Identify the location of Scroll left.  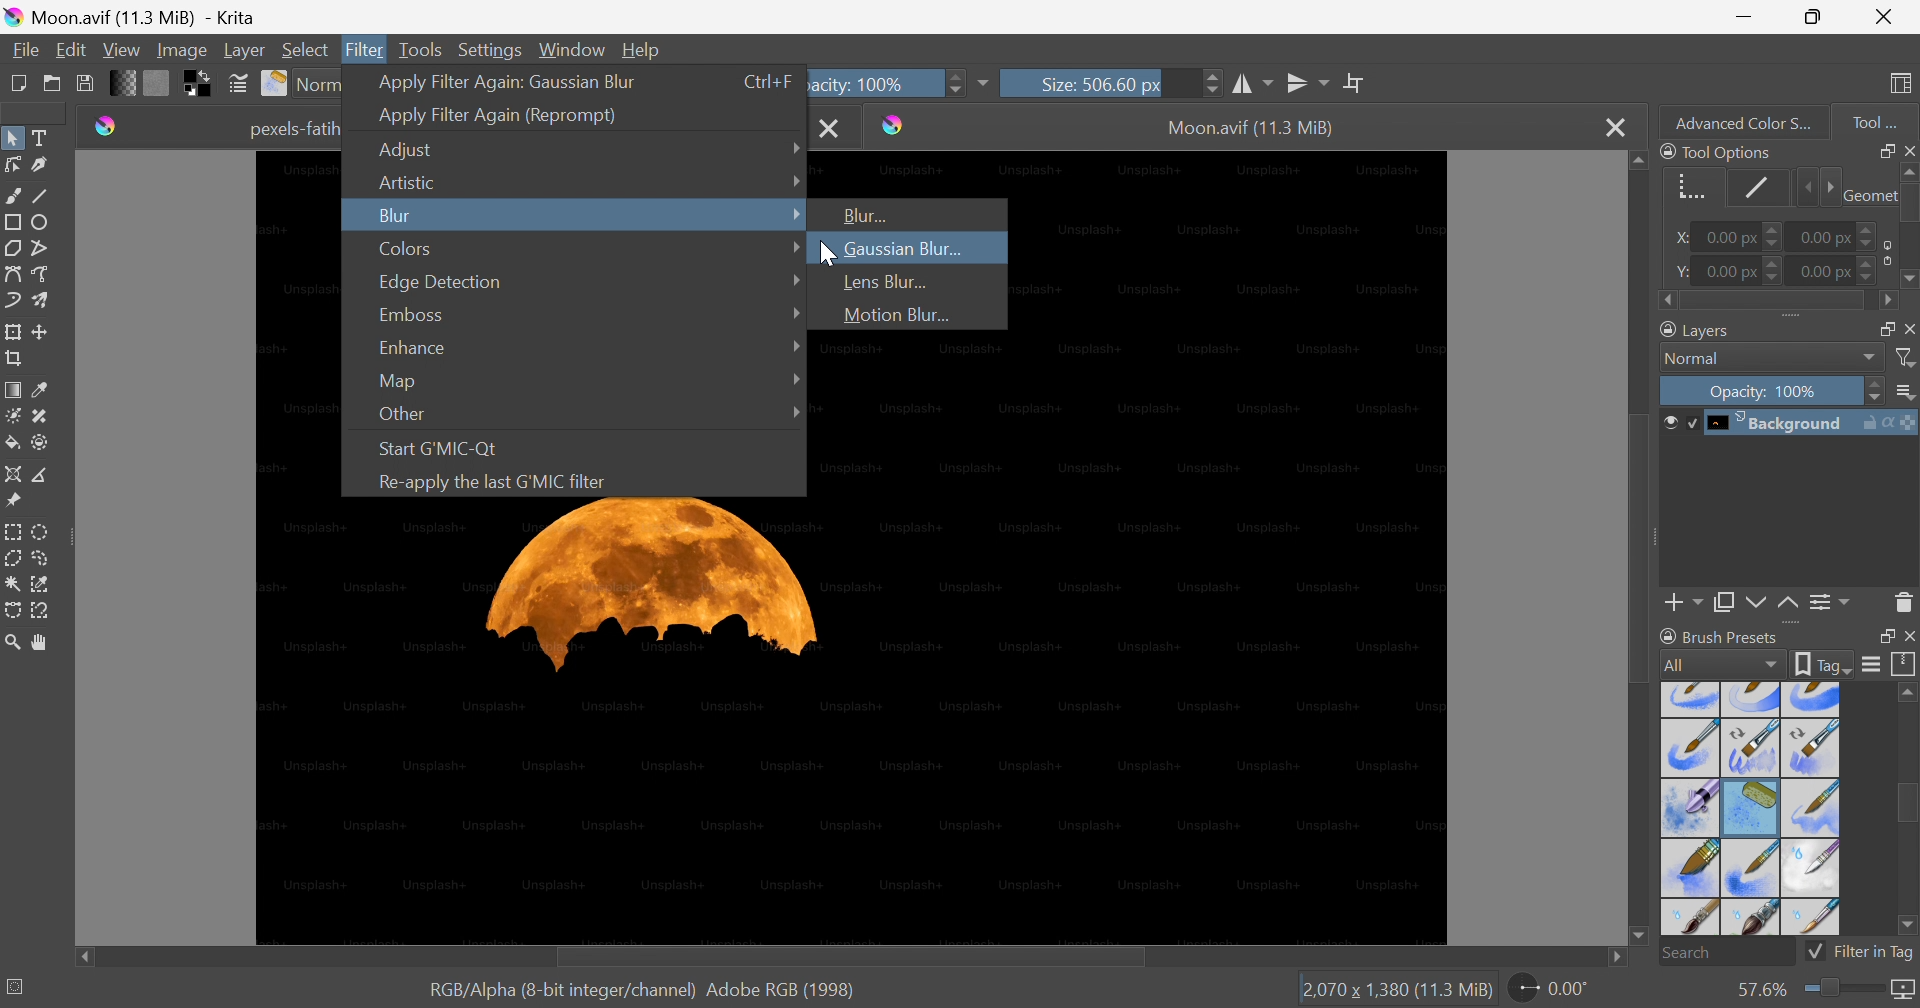
(1669, 301).